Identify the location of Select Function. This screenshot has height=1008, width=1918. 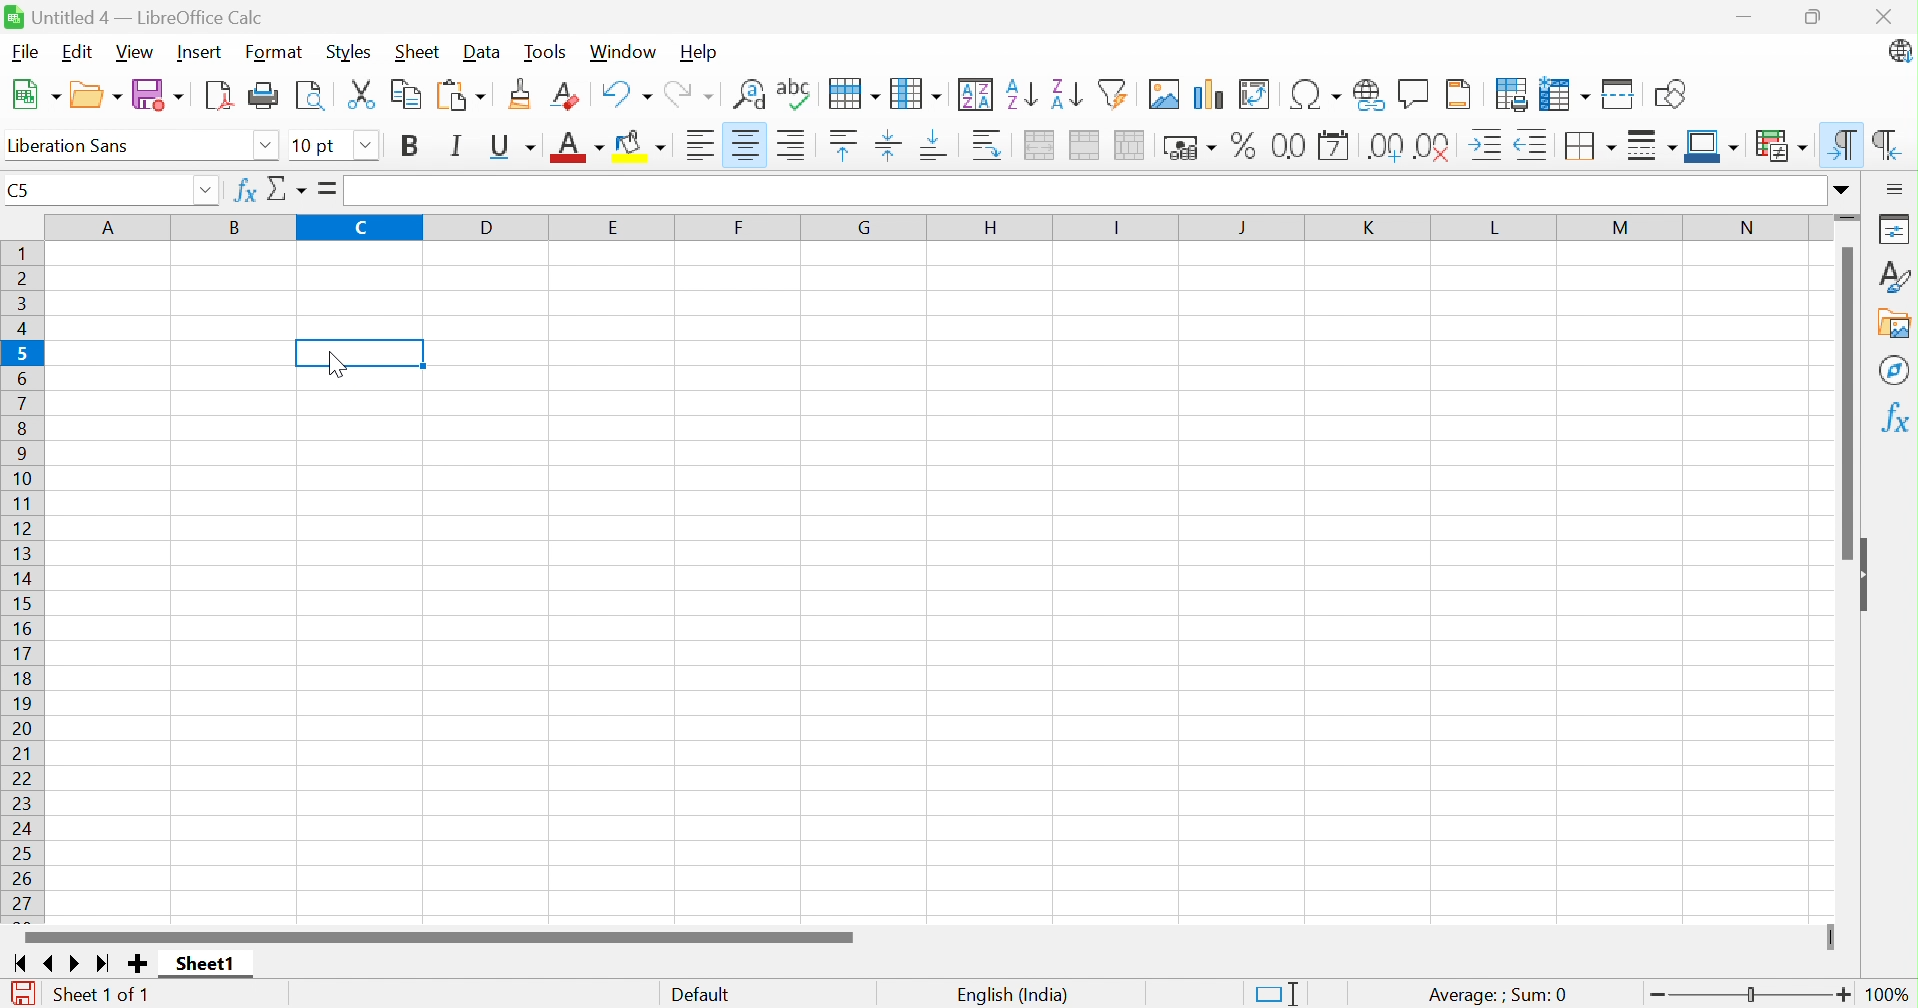
(290, 190).